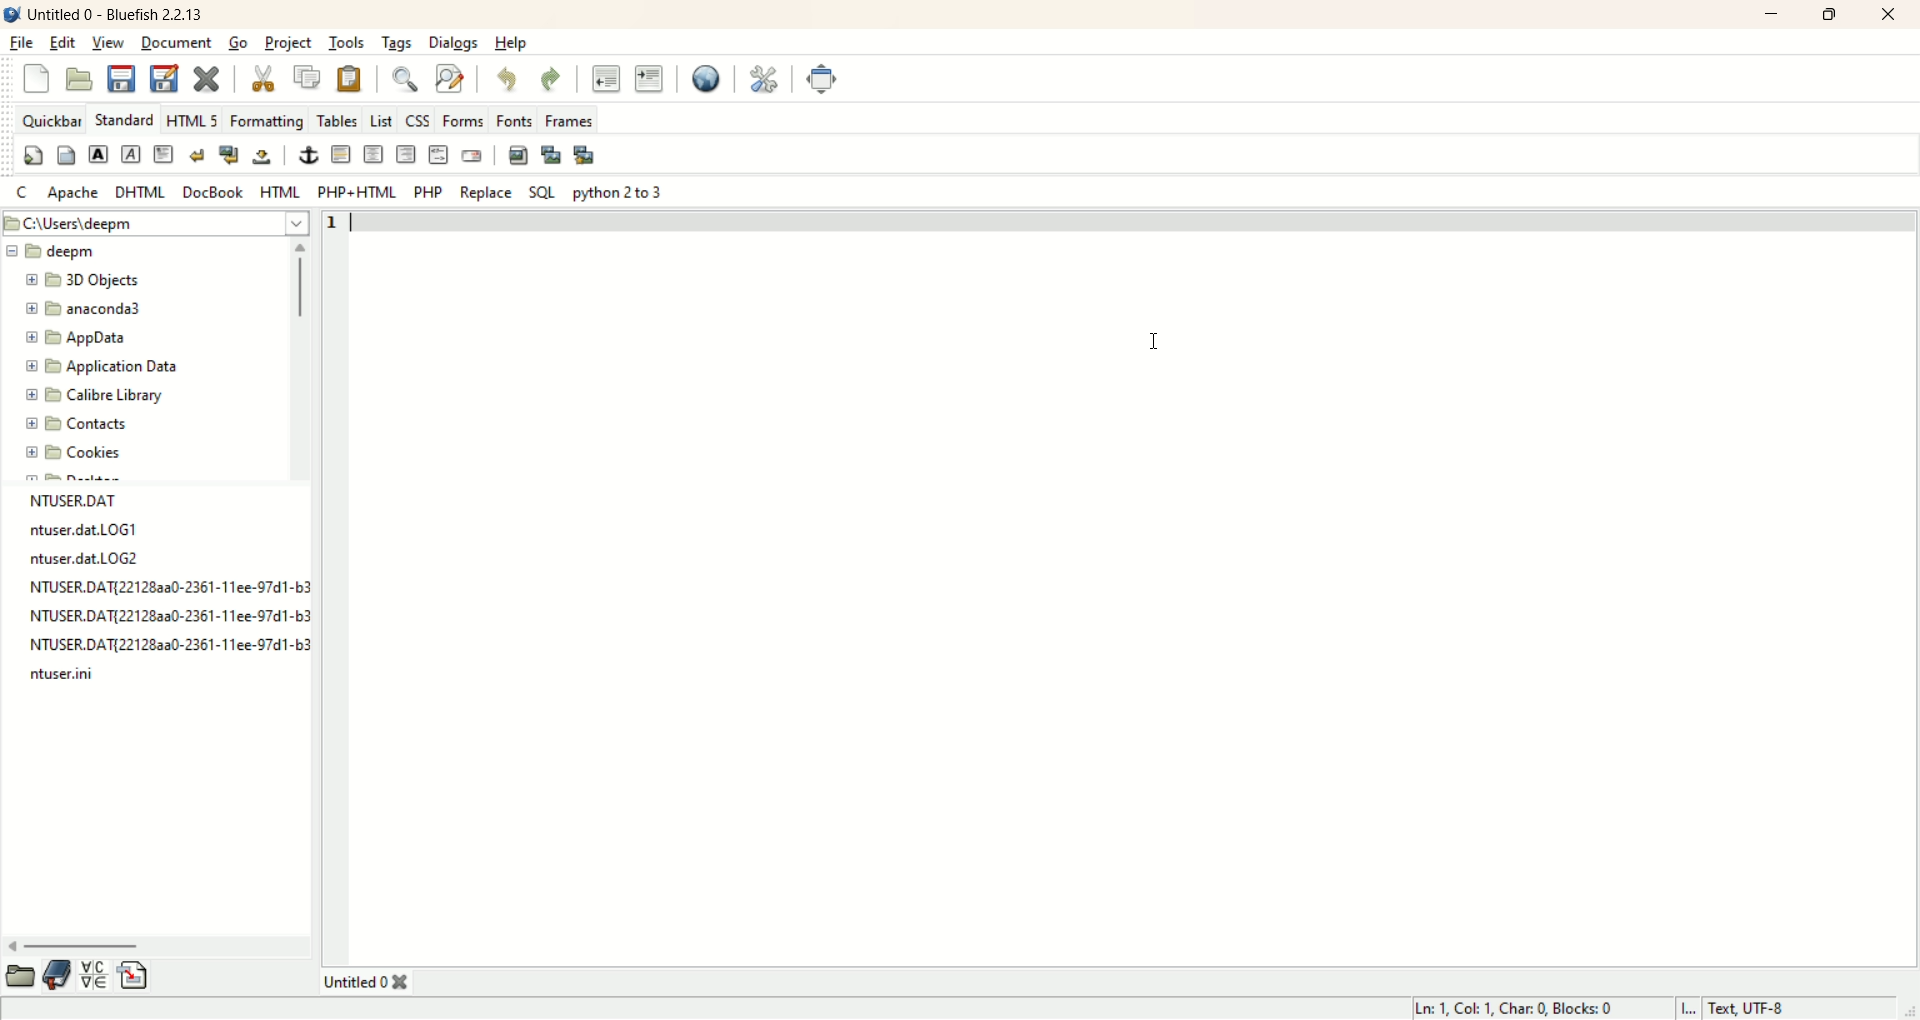  Describe the element at coordinates (339, 225) in the screenshot. I see `line number` at that location.